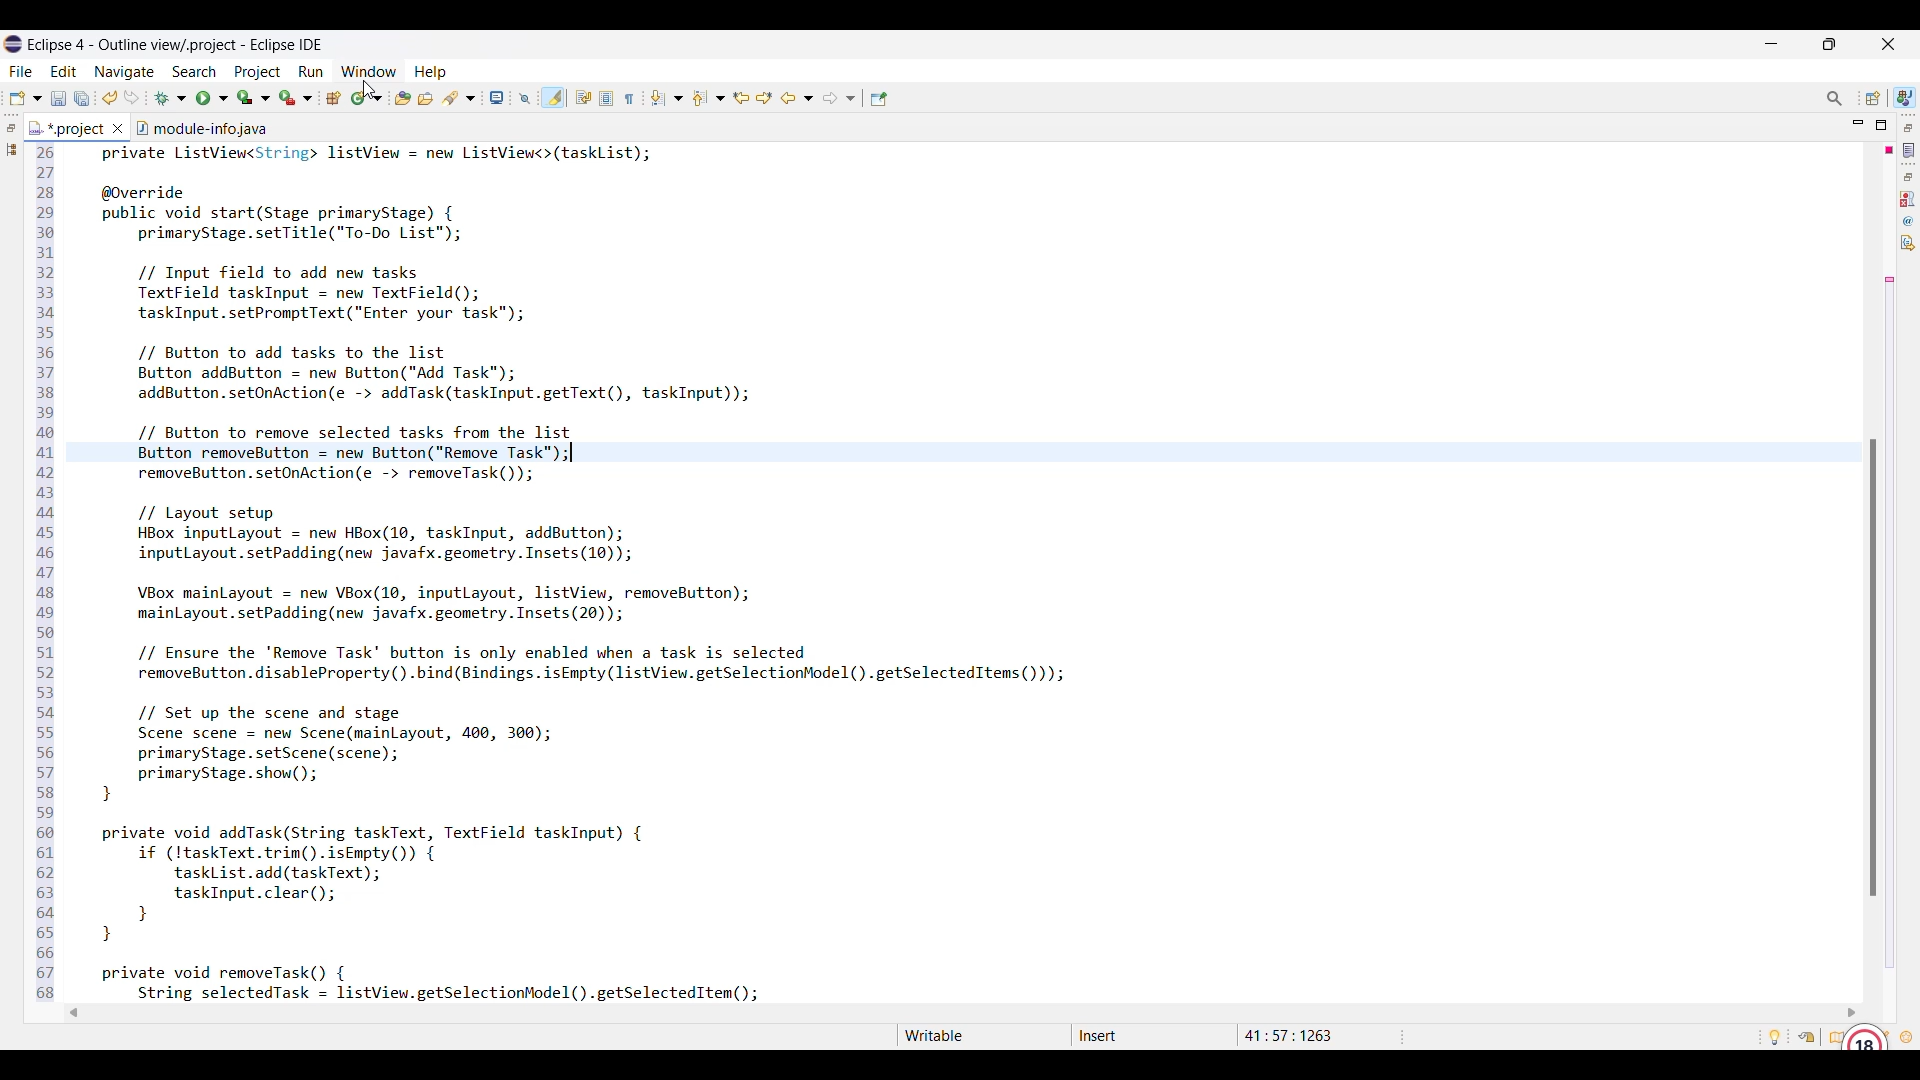 Image resolution: width=1920 pixels, height=1080 pixels. I want to click on Pin editor, so click(879, 99).